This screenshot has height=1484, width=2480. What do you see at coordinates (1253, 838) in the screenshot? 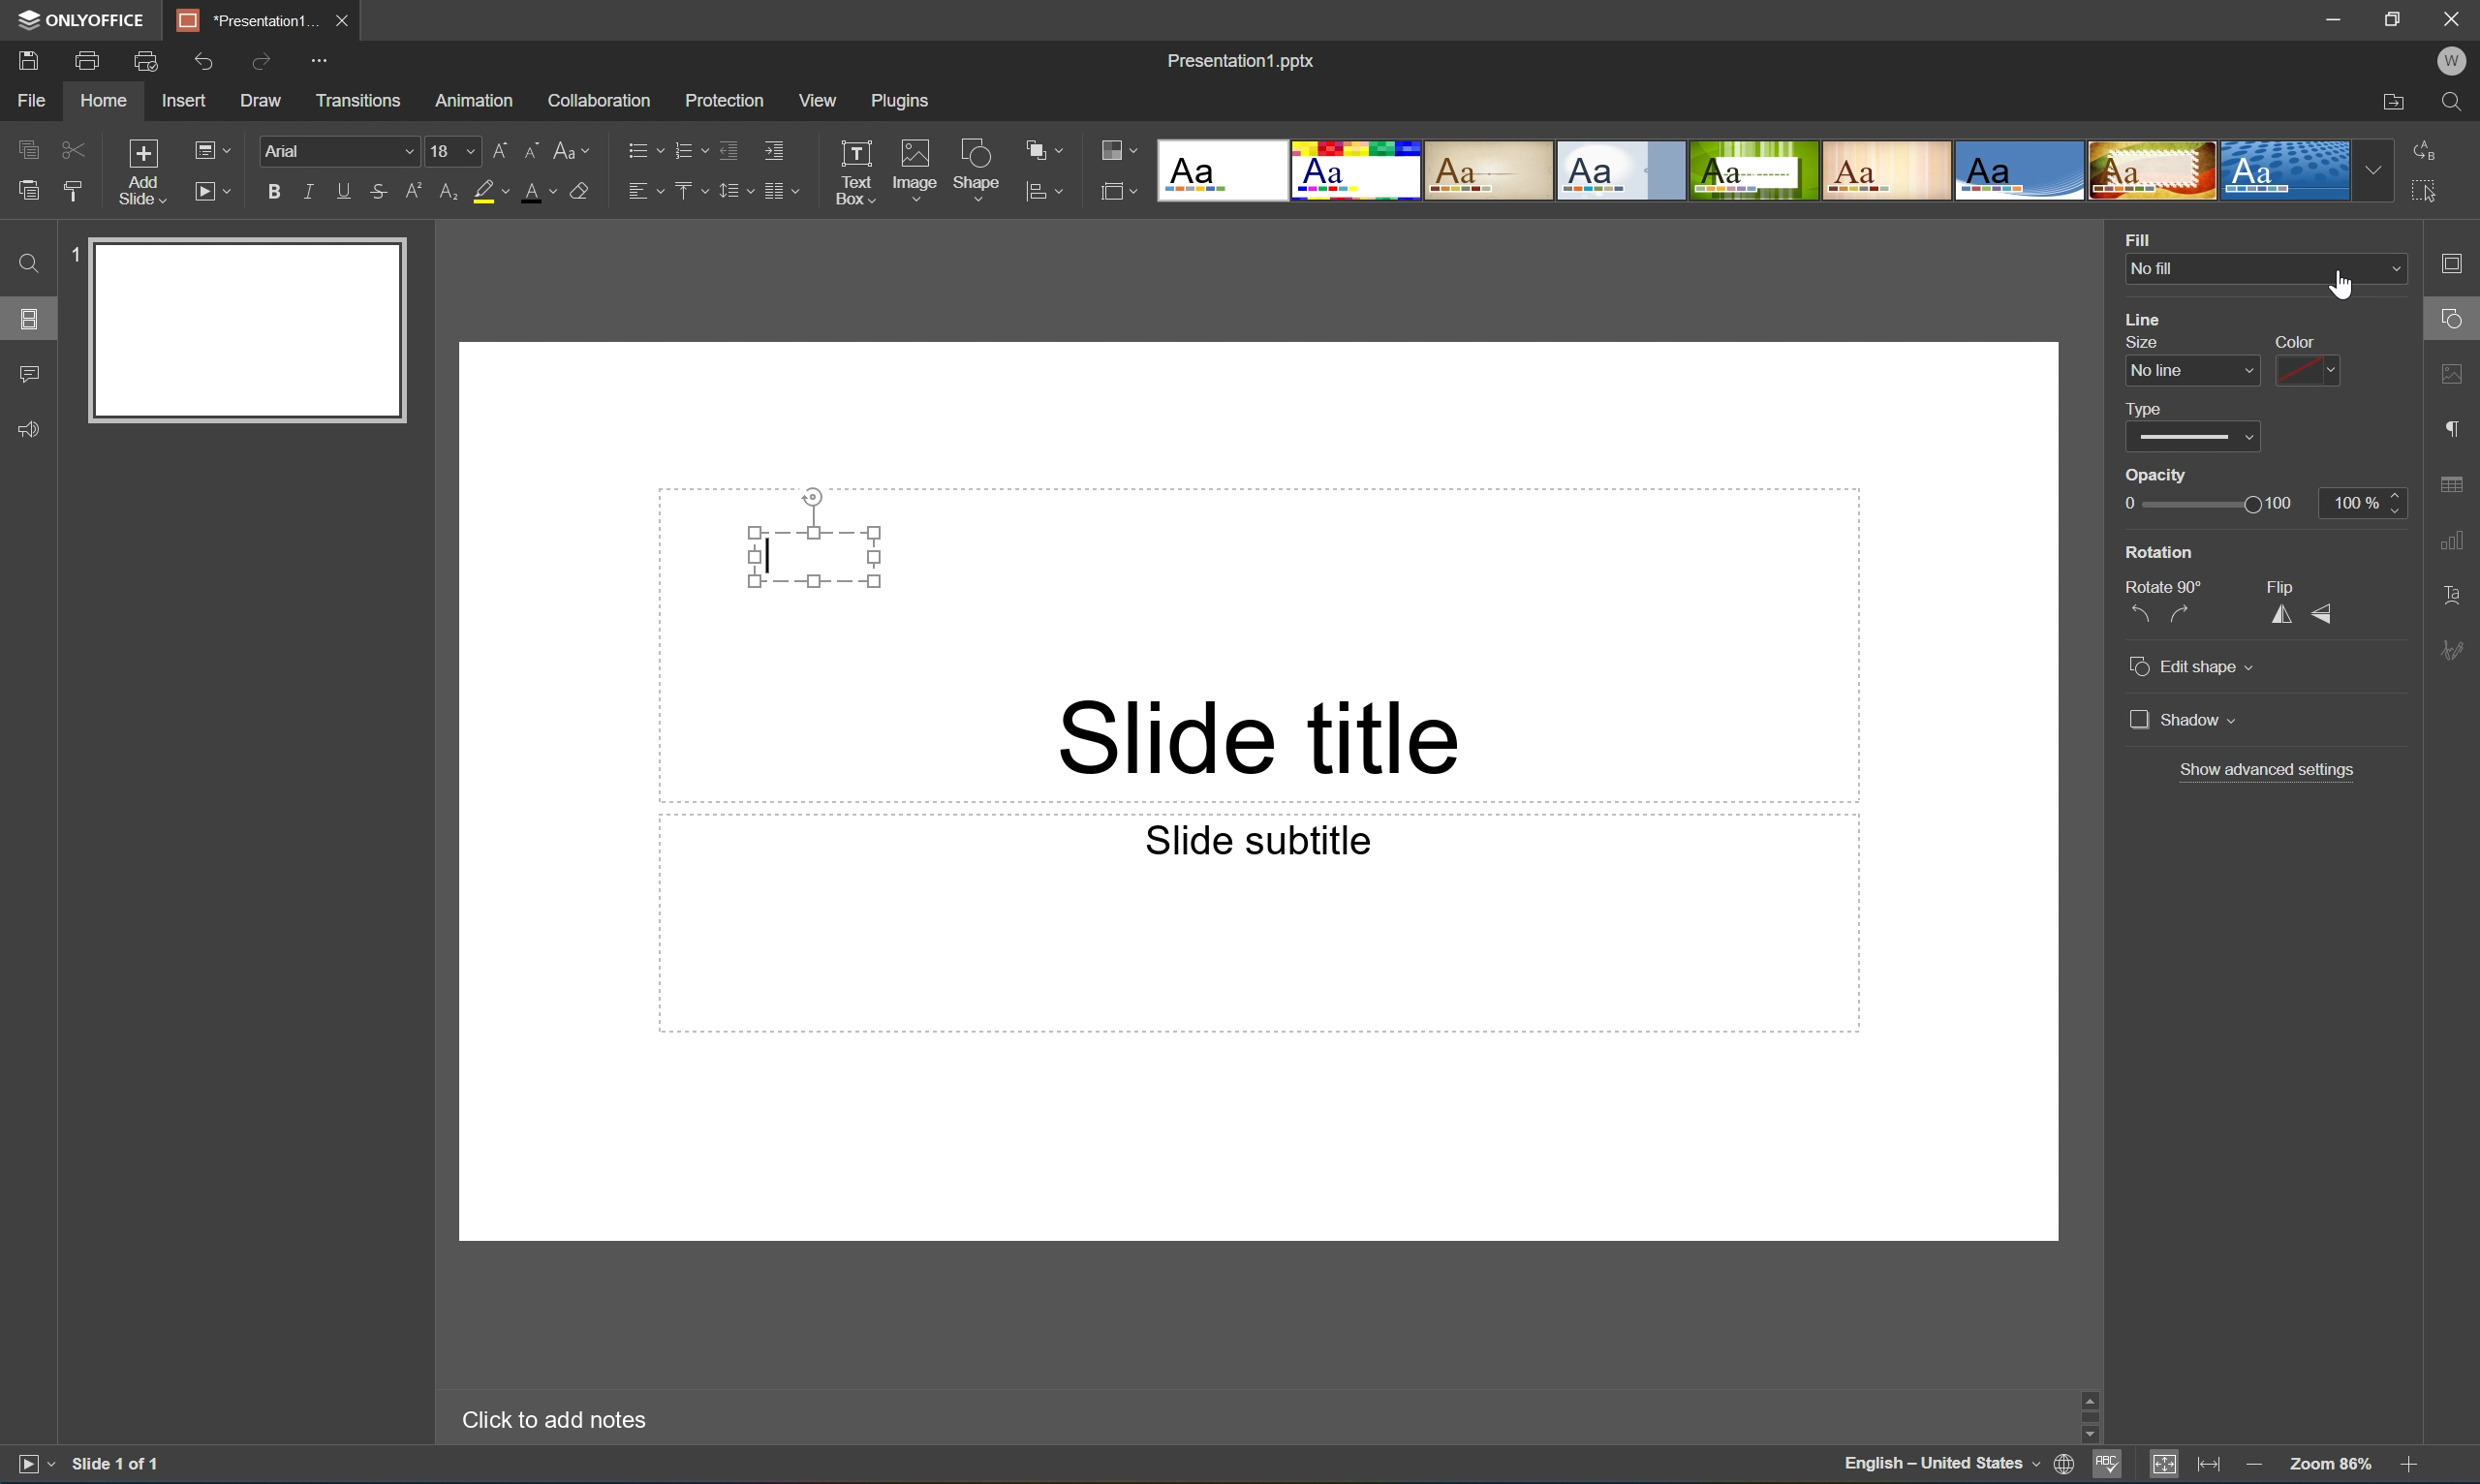
I see `Slide subtitle` at bounding box center [1253, 838].